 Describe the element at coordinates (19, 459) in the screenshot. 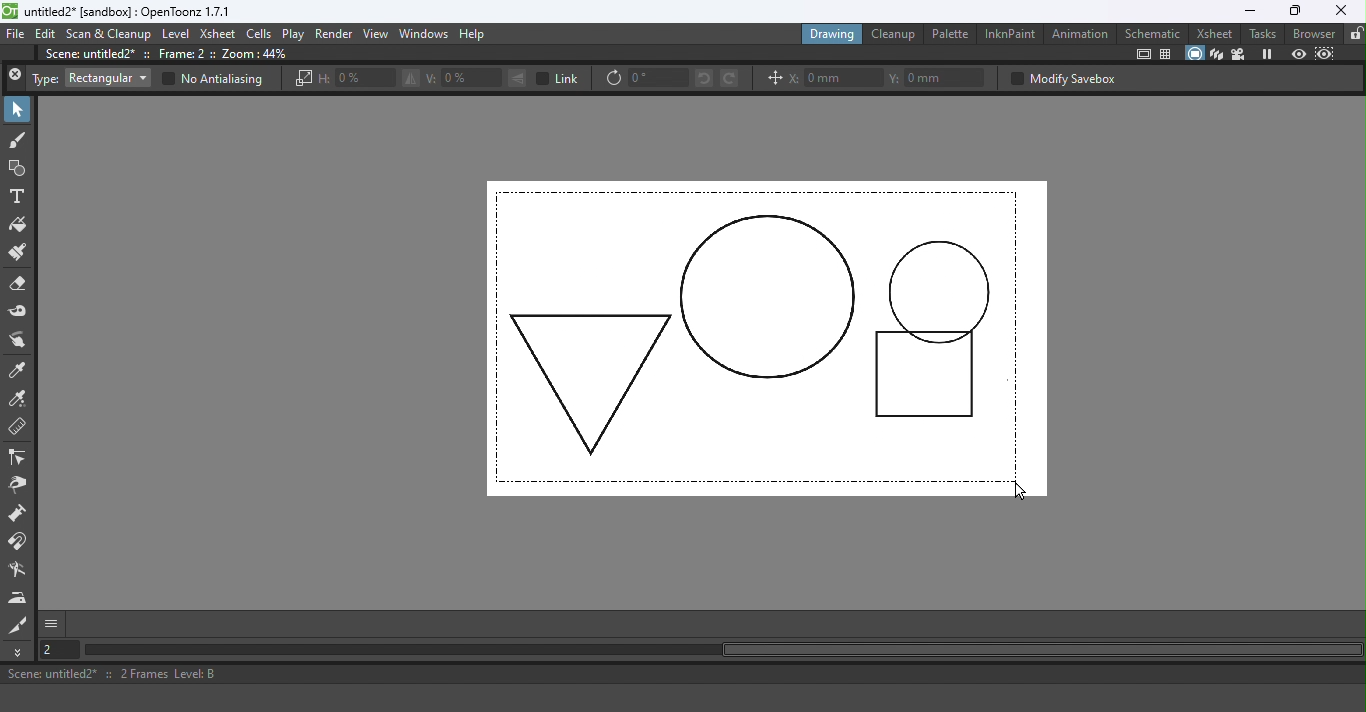

I see `Control point editor tool` at that location.